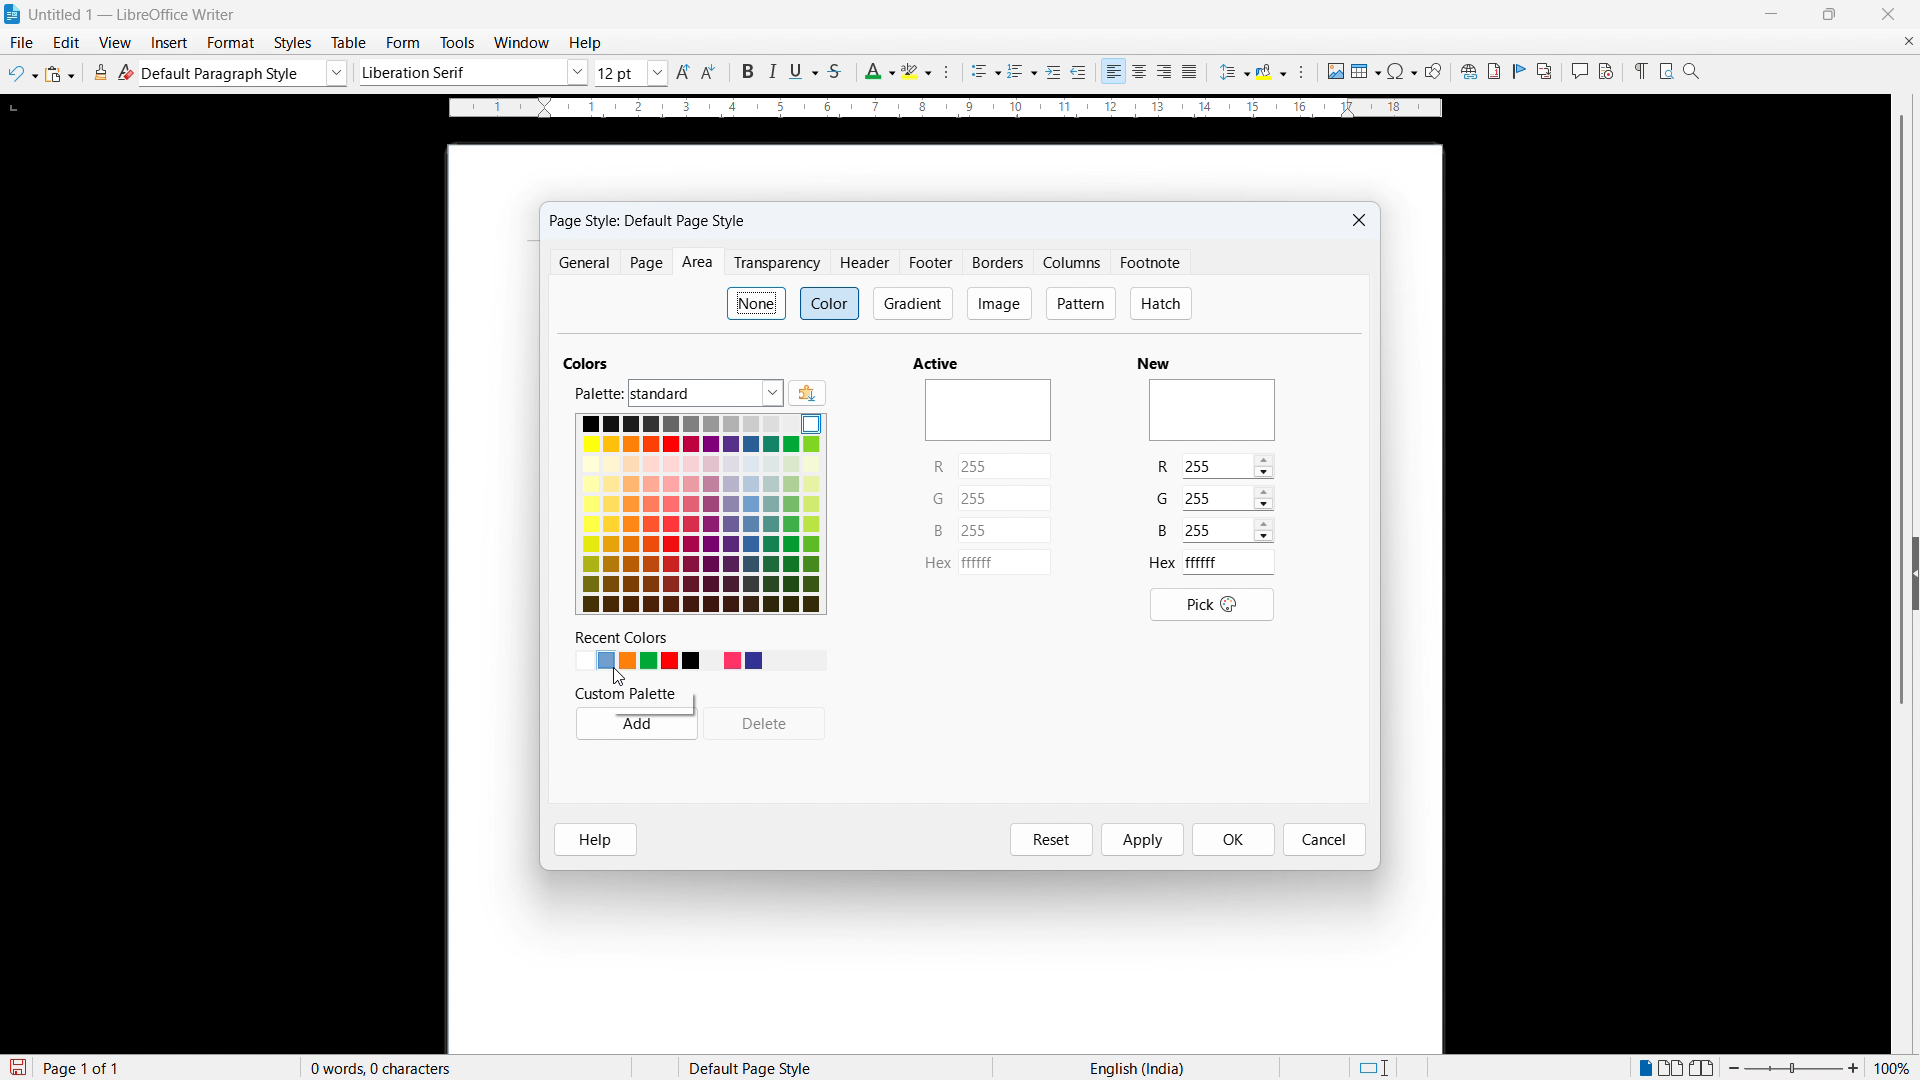 This screenshot has height=1080, width=1920. Describe the element at coordinates (803, 70) in the screenshot. I see `Underline ` at that location.